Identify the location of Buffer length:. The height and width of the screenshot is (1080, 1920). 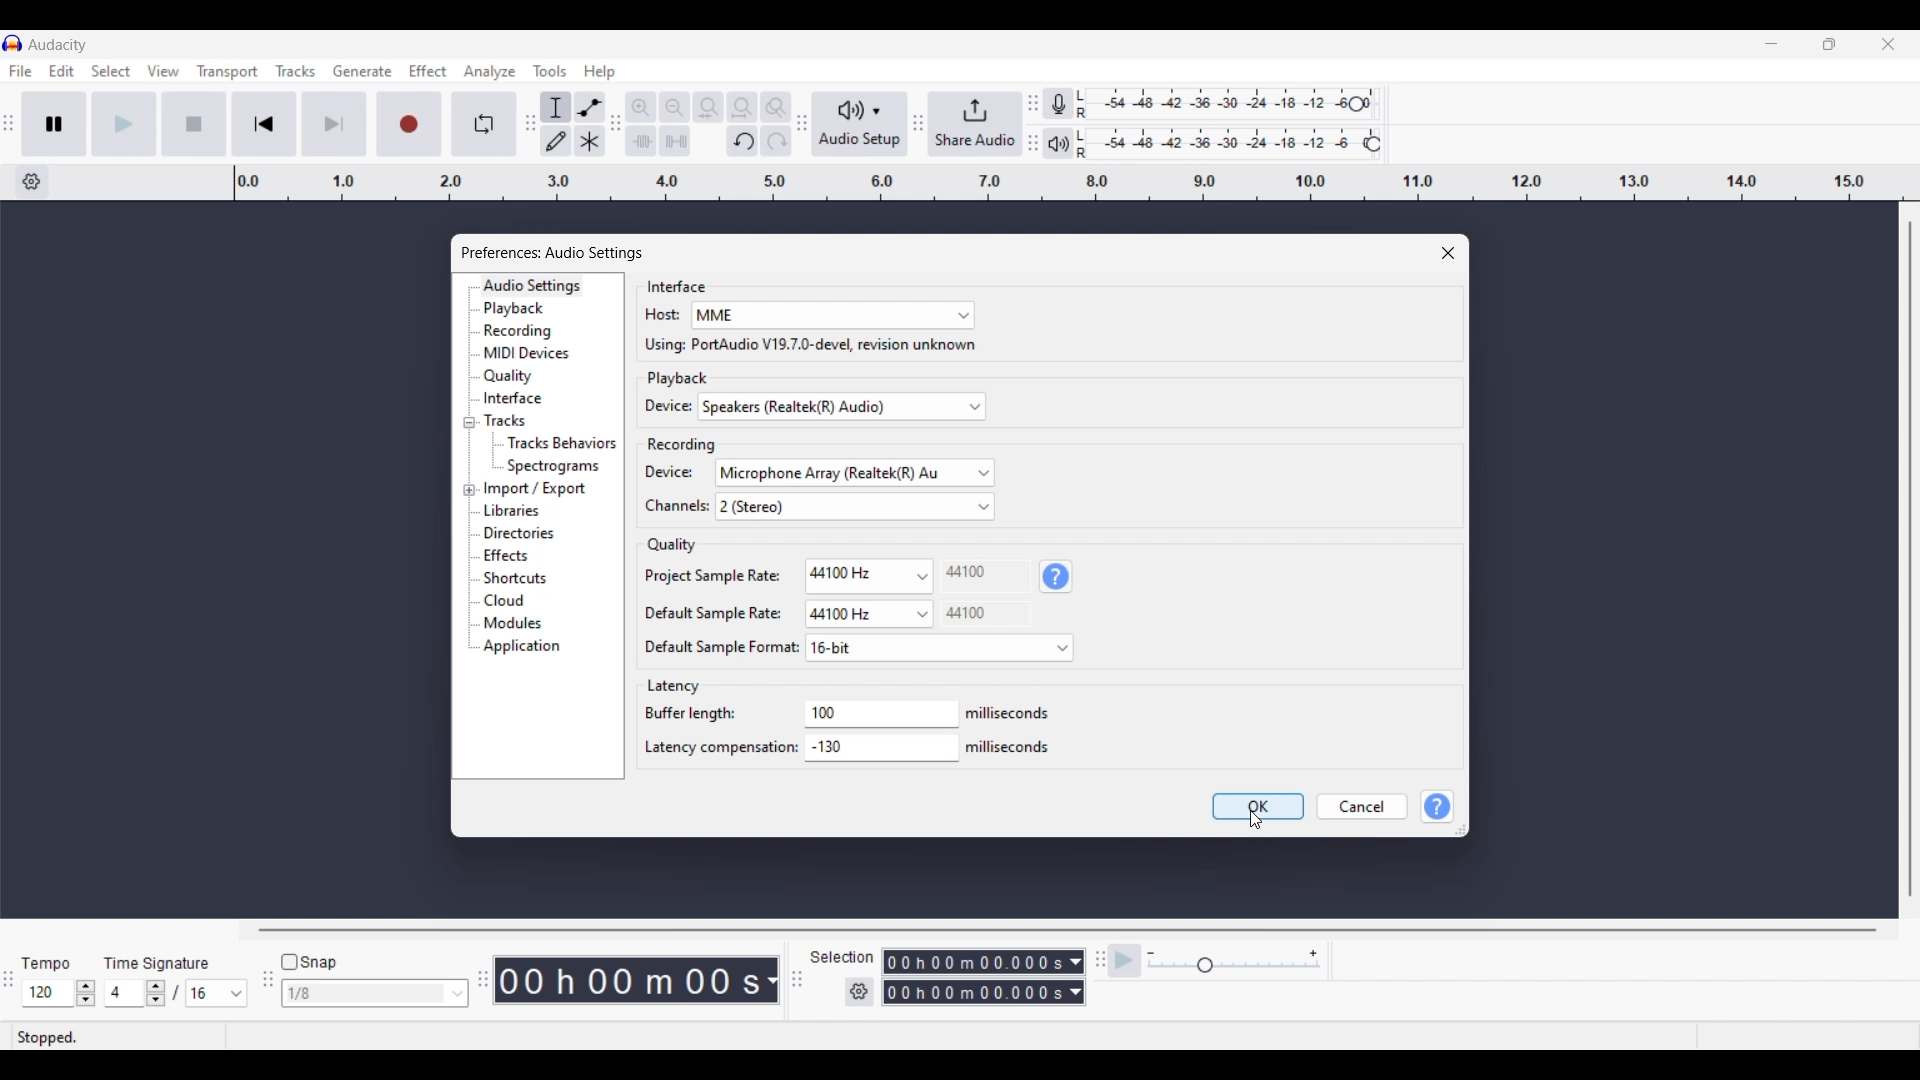
(690, 715).